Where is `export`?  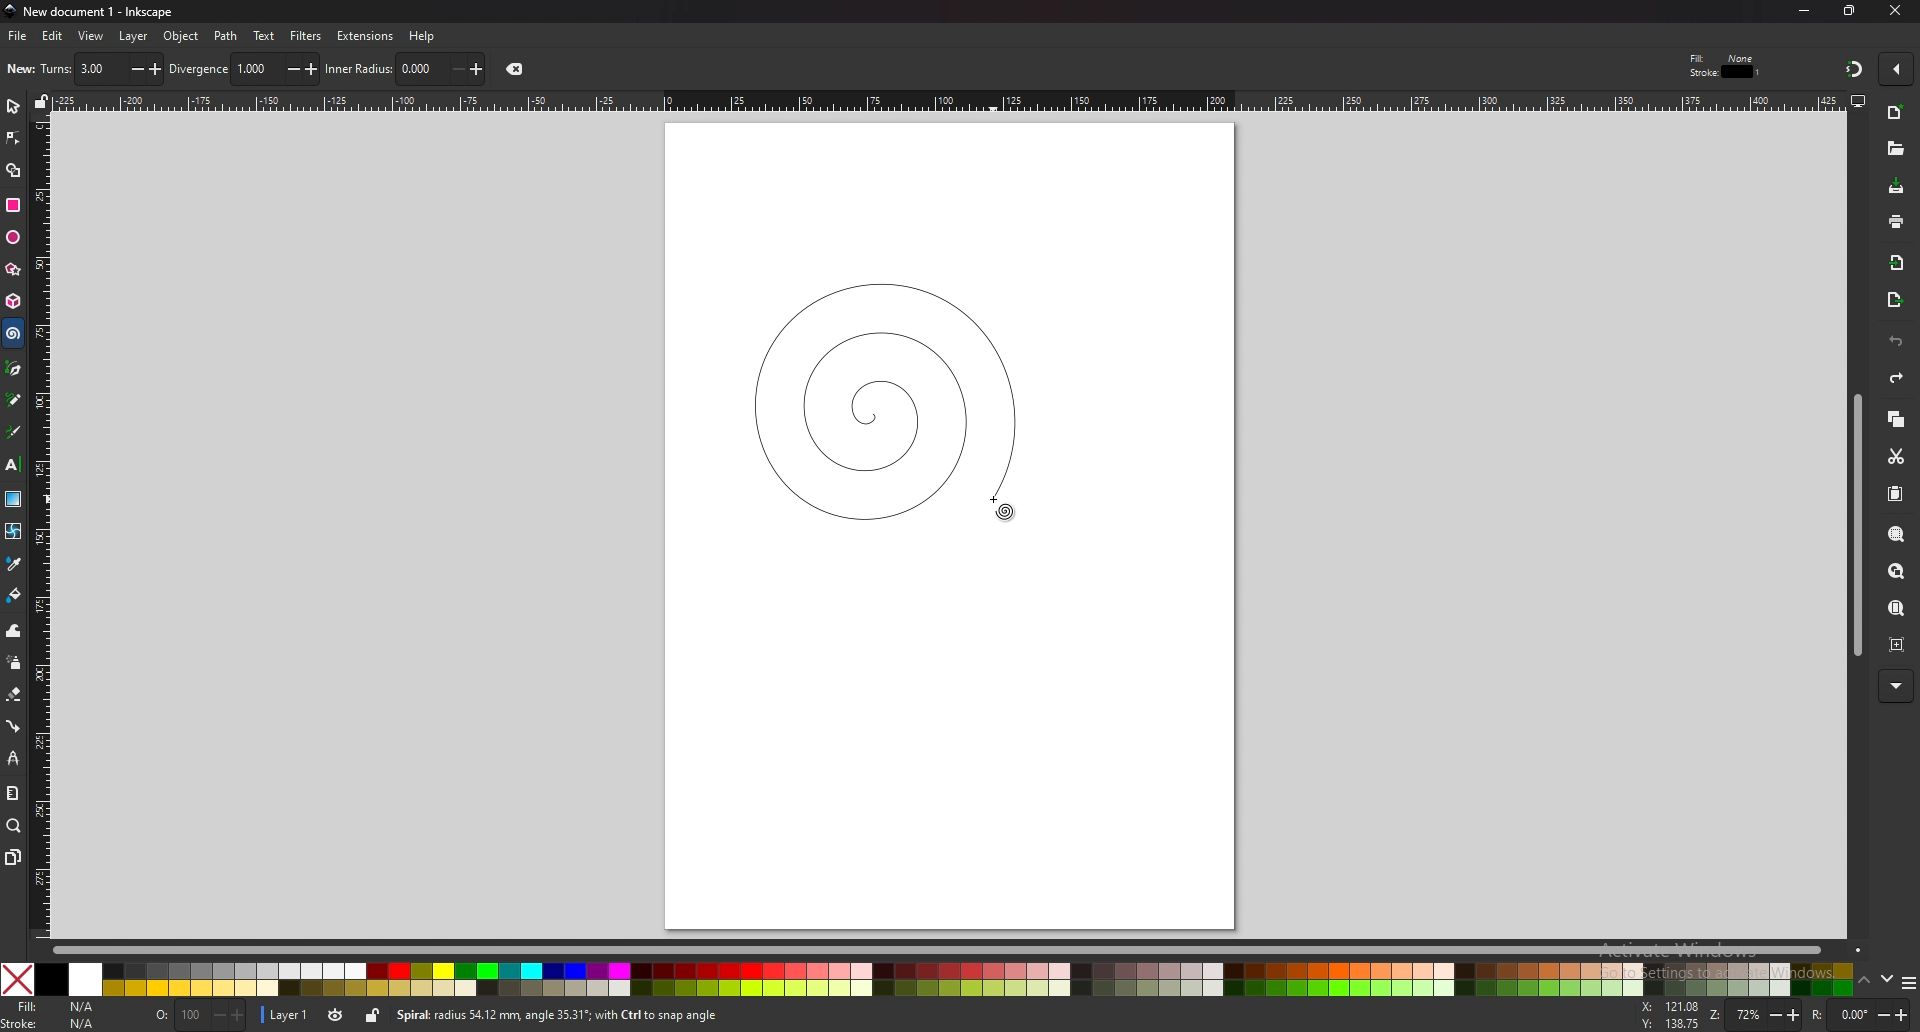 export is located at coordinates (1893, 300).